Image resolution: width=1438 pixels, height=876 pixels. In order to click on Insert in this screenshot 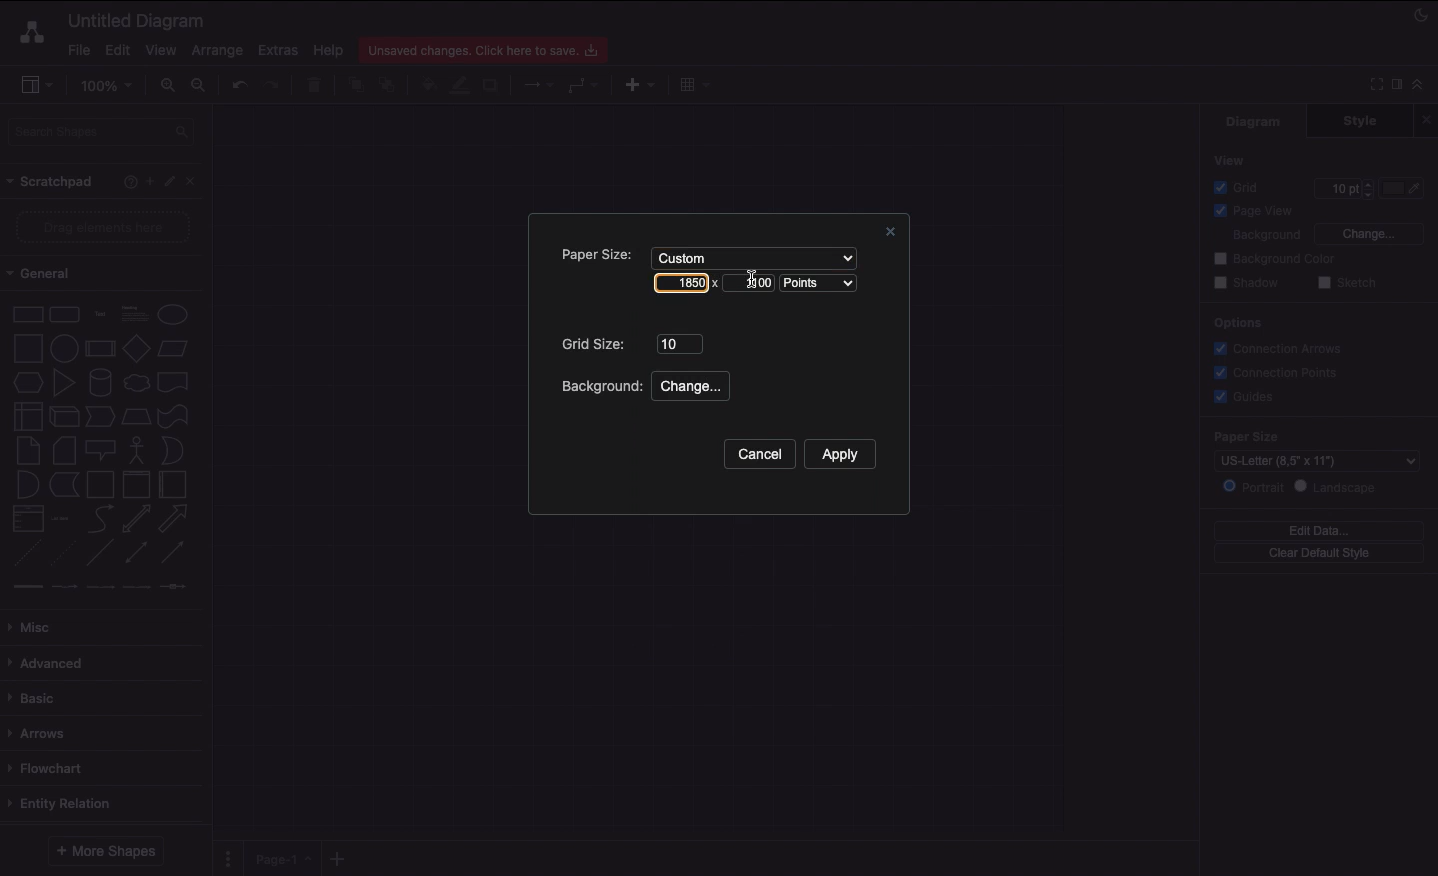, I will do `click(635, 83)`.